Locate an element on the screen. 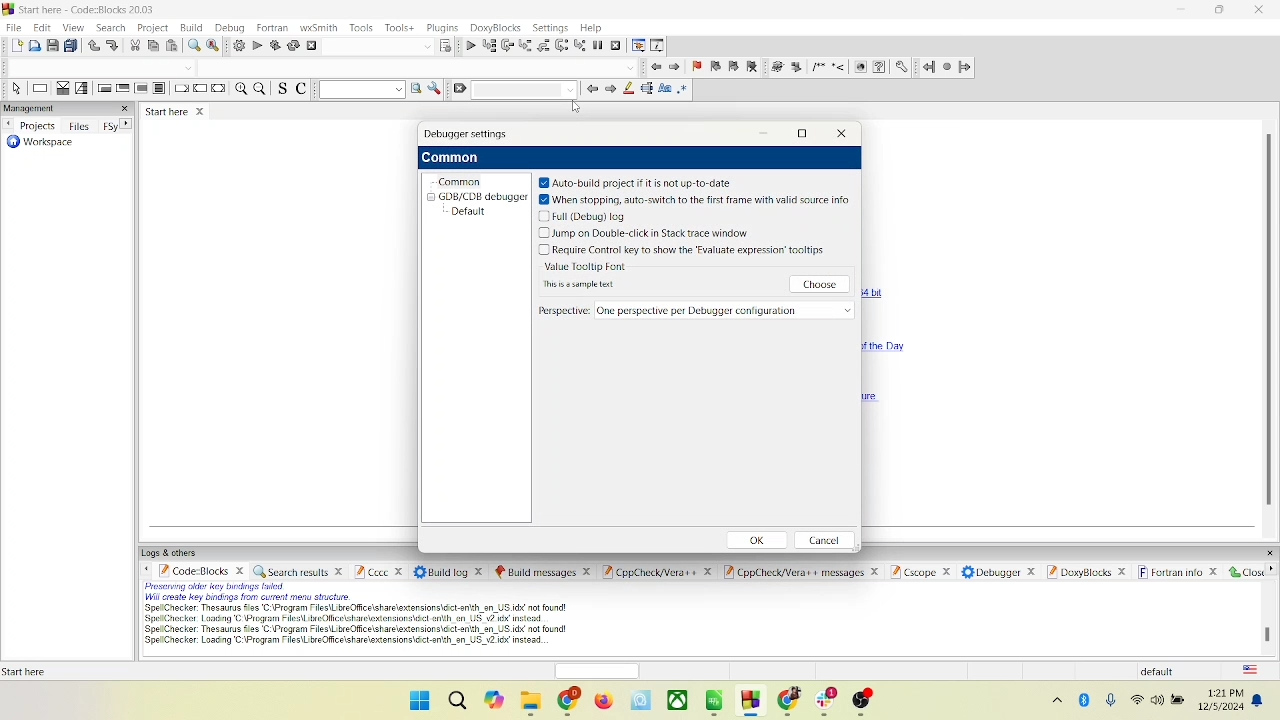 The width and height of the screenshot is (1280, 720). debug is located at coordinates (233, 30).